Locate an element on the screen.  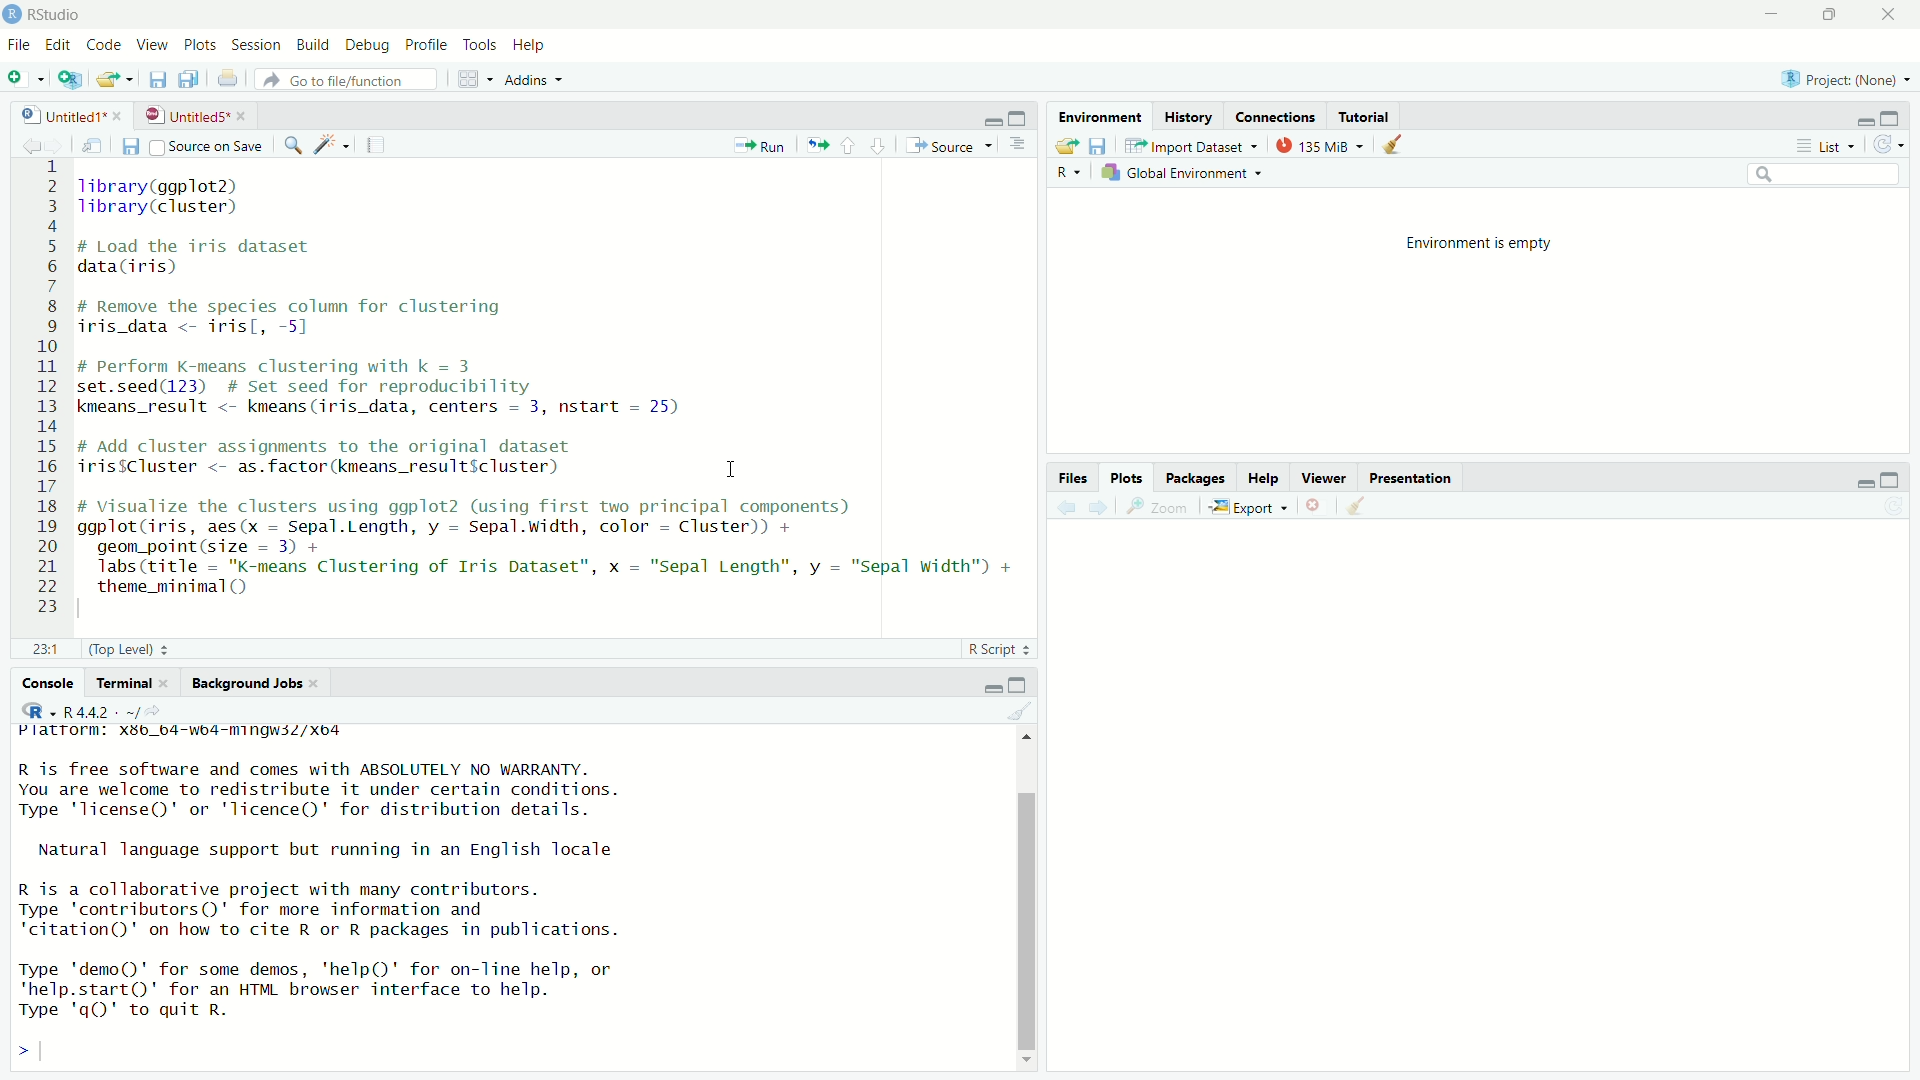
minimize is located at coordinates (992, 118).